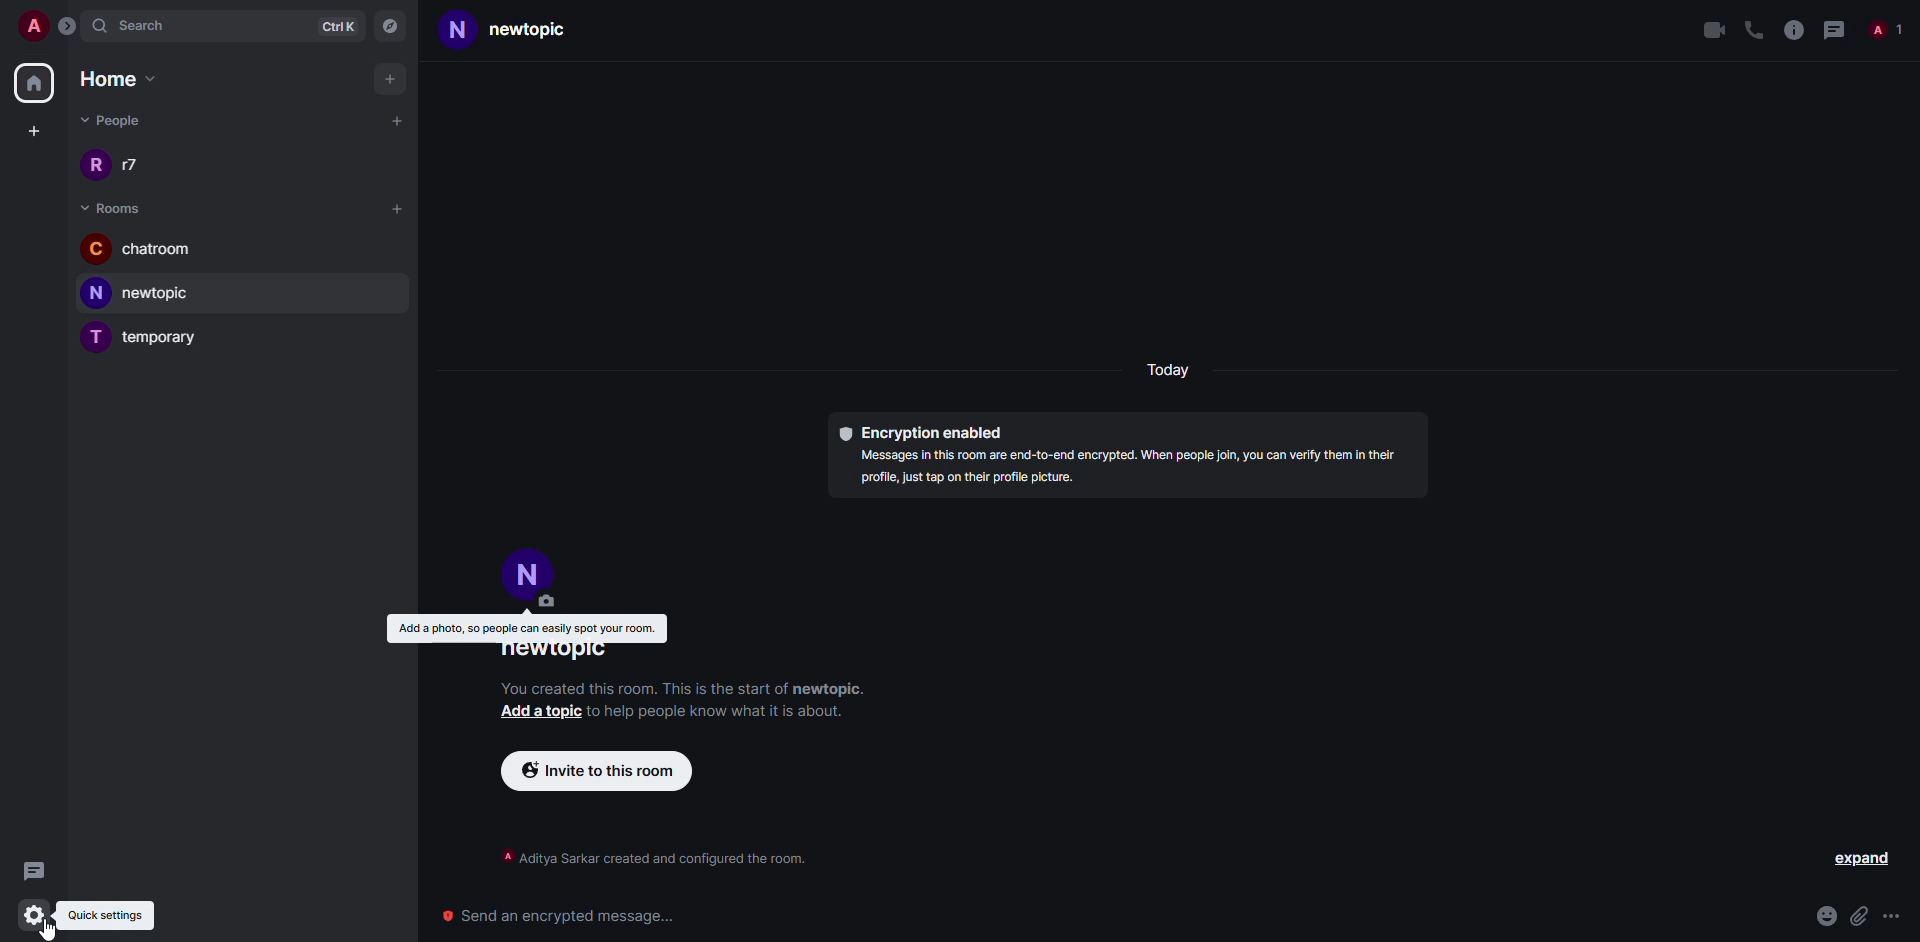 Image resolution: width=1920 pixels, height=942 pixels. I want to click on encryption enabled, so click(927, 431).